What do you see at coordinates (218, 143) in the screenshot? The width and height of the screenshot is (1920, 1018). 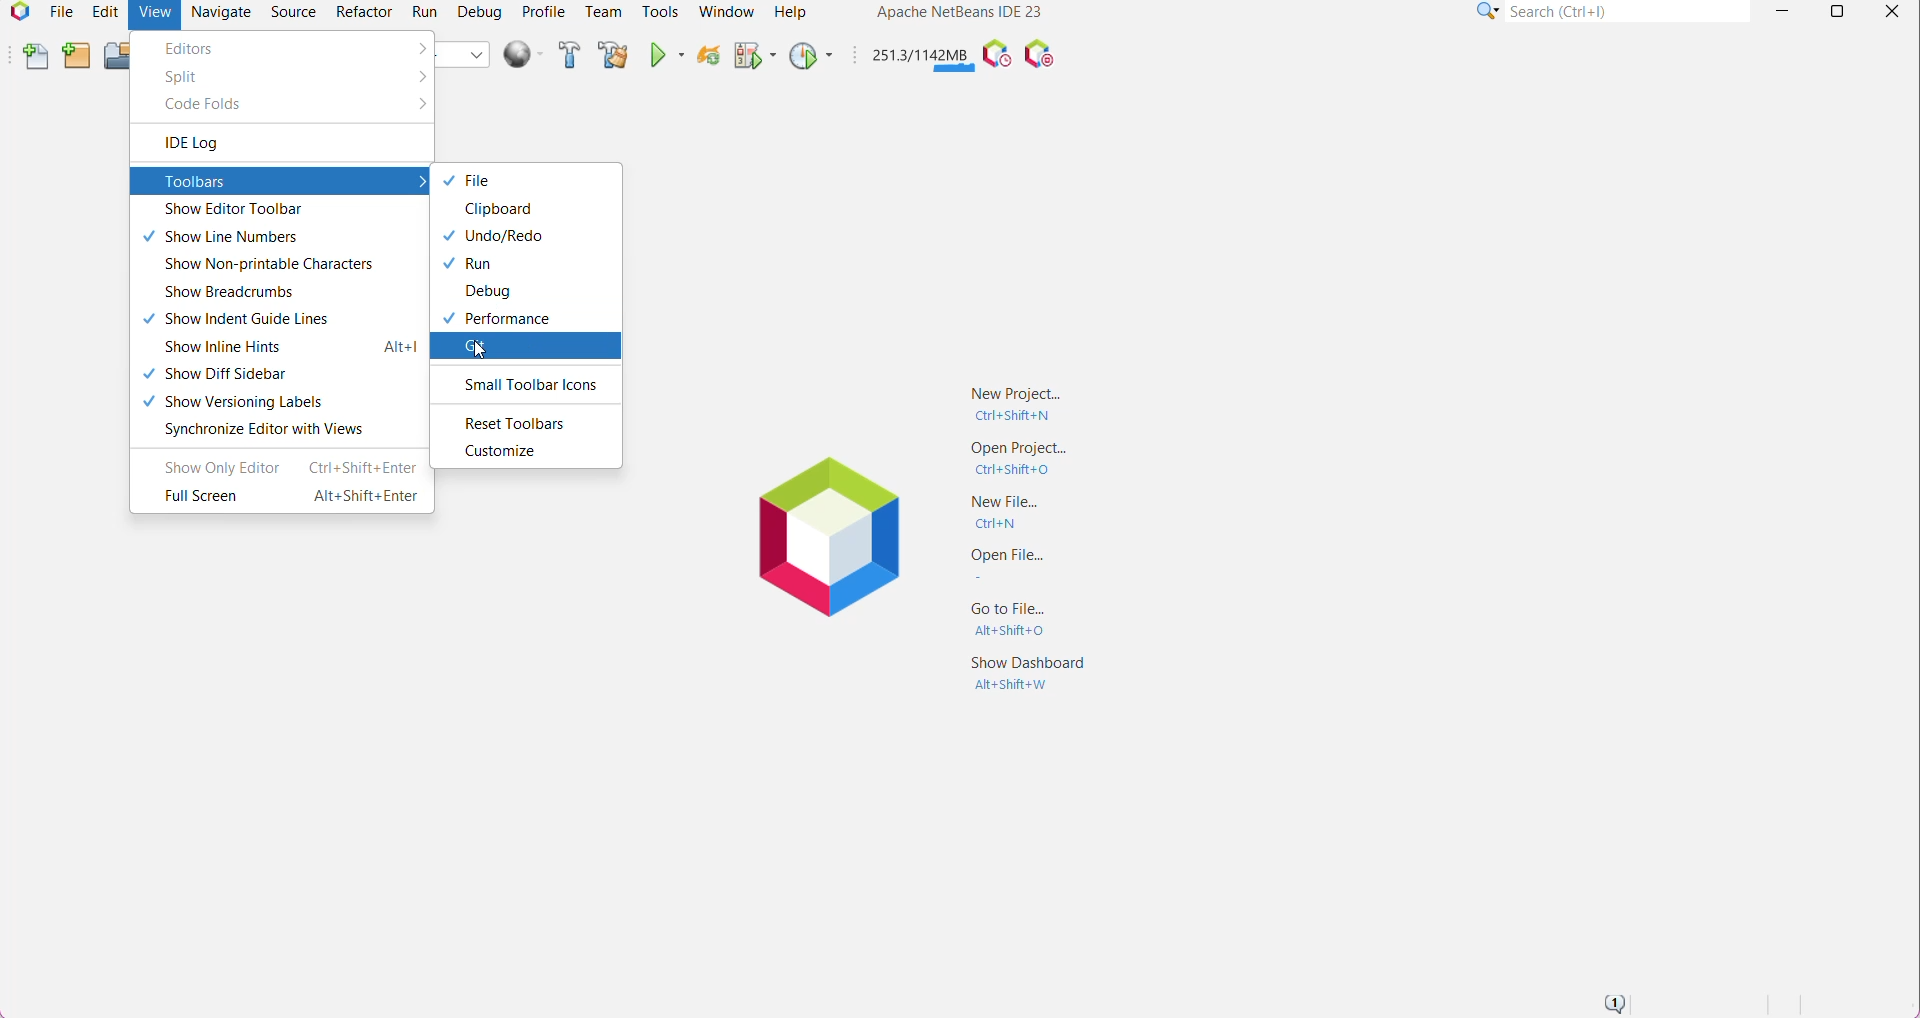 I see `IDE Log` at bounding box center [218, 143].